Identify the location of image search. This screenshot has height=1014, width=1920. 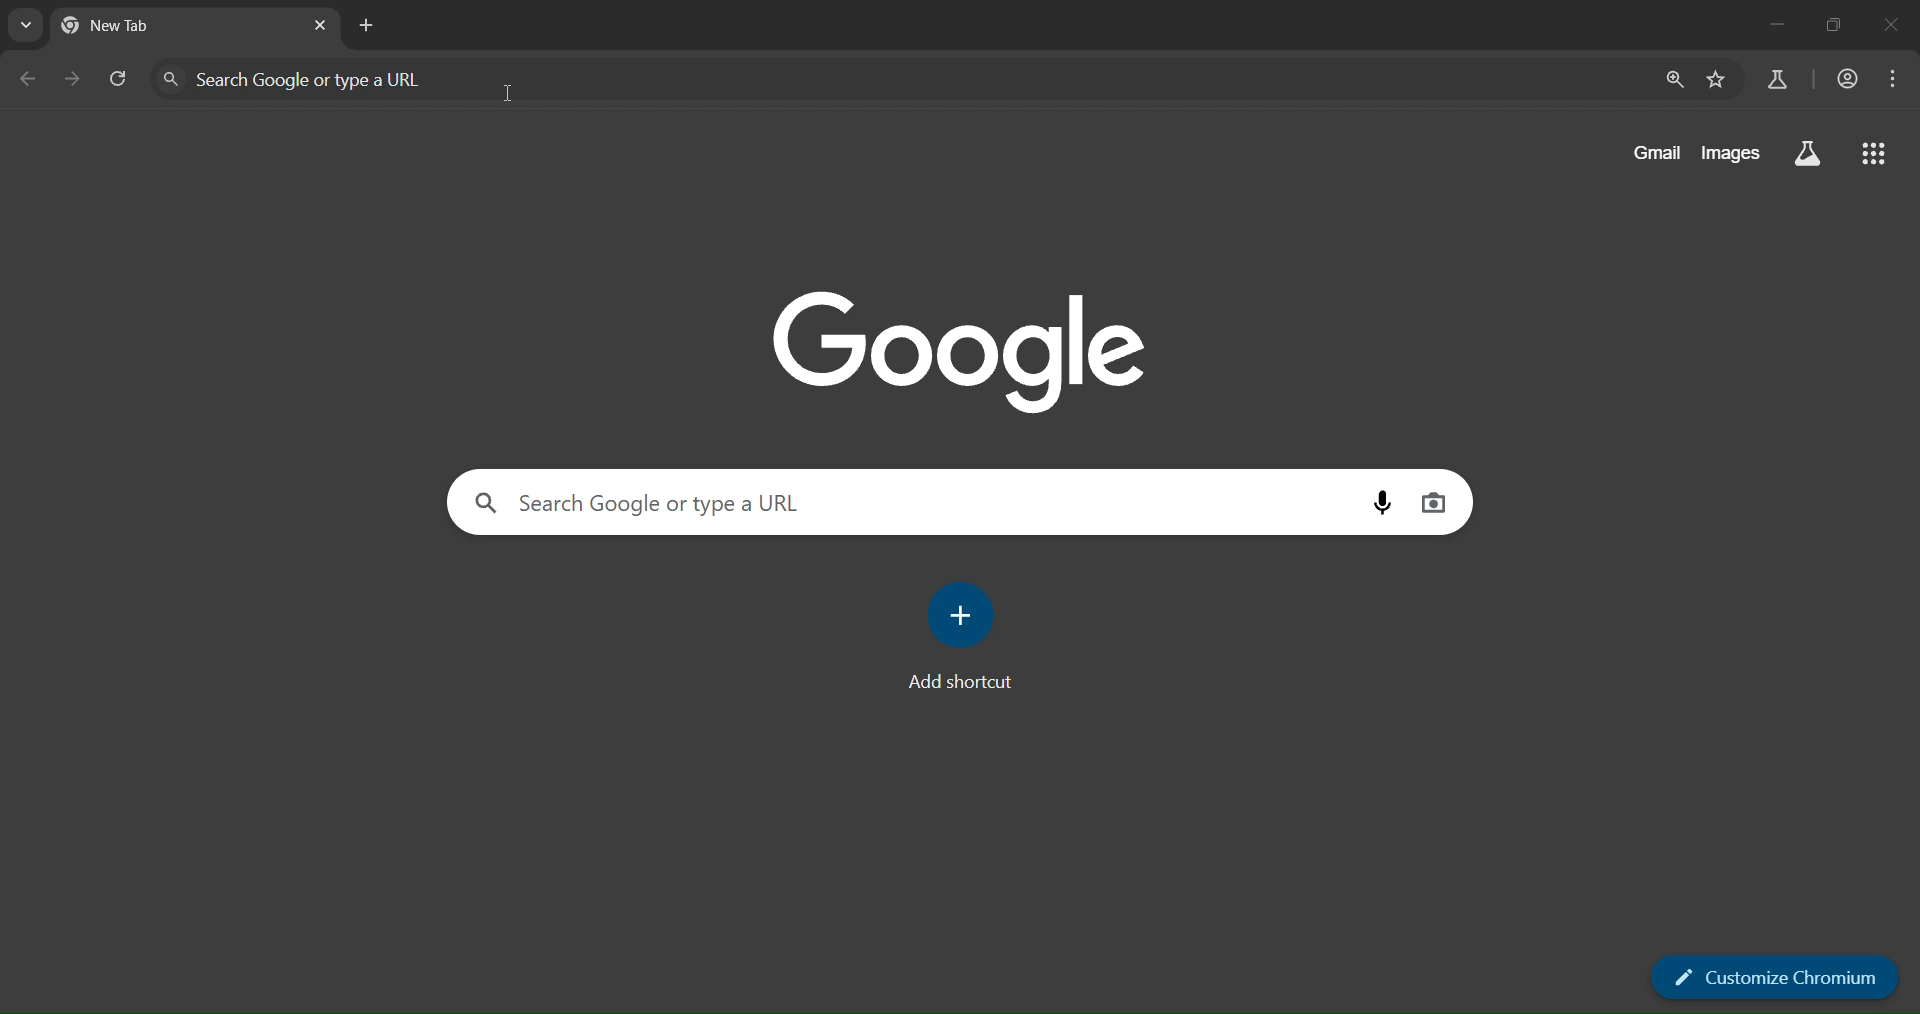
(1437, 501).